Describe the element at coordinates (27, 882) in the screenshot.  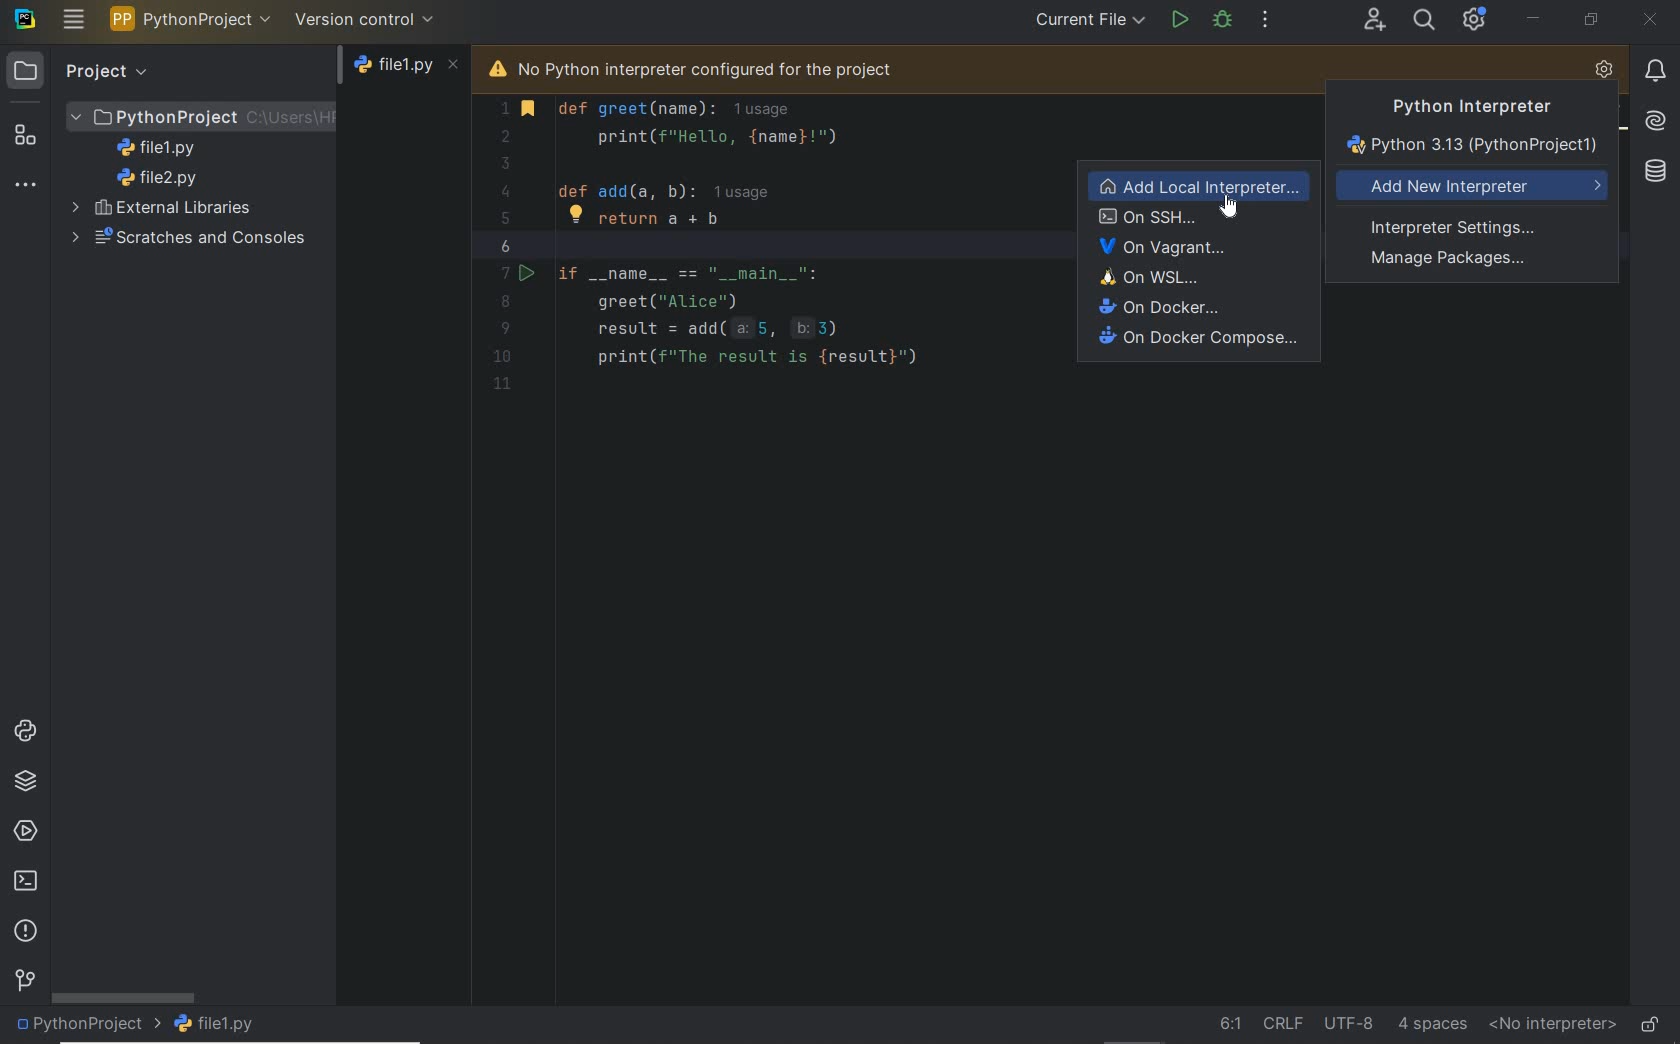
I see `terminal` at that location.